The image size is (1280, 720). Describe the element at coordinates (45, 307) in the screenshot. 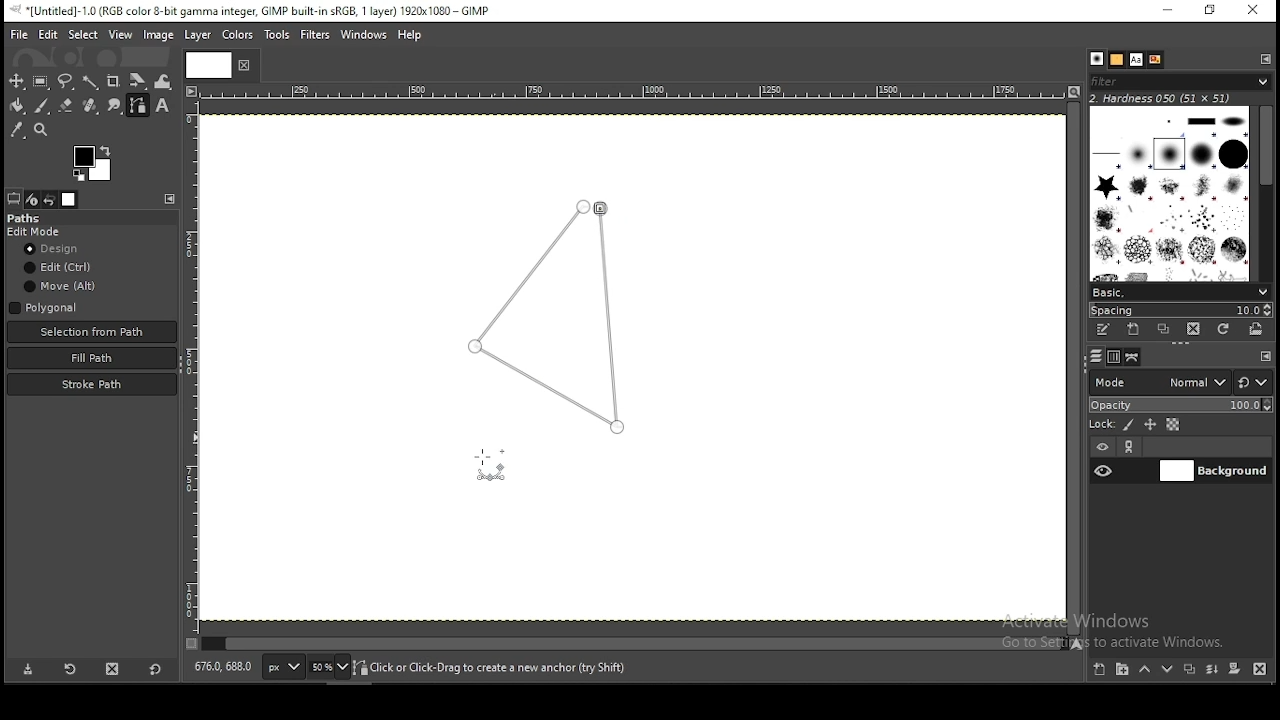

I see `polygon` at that location.